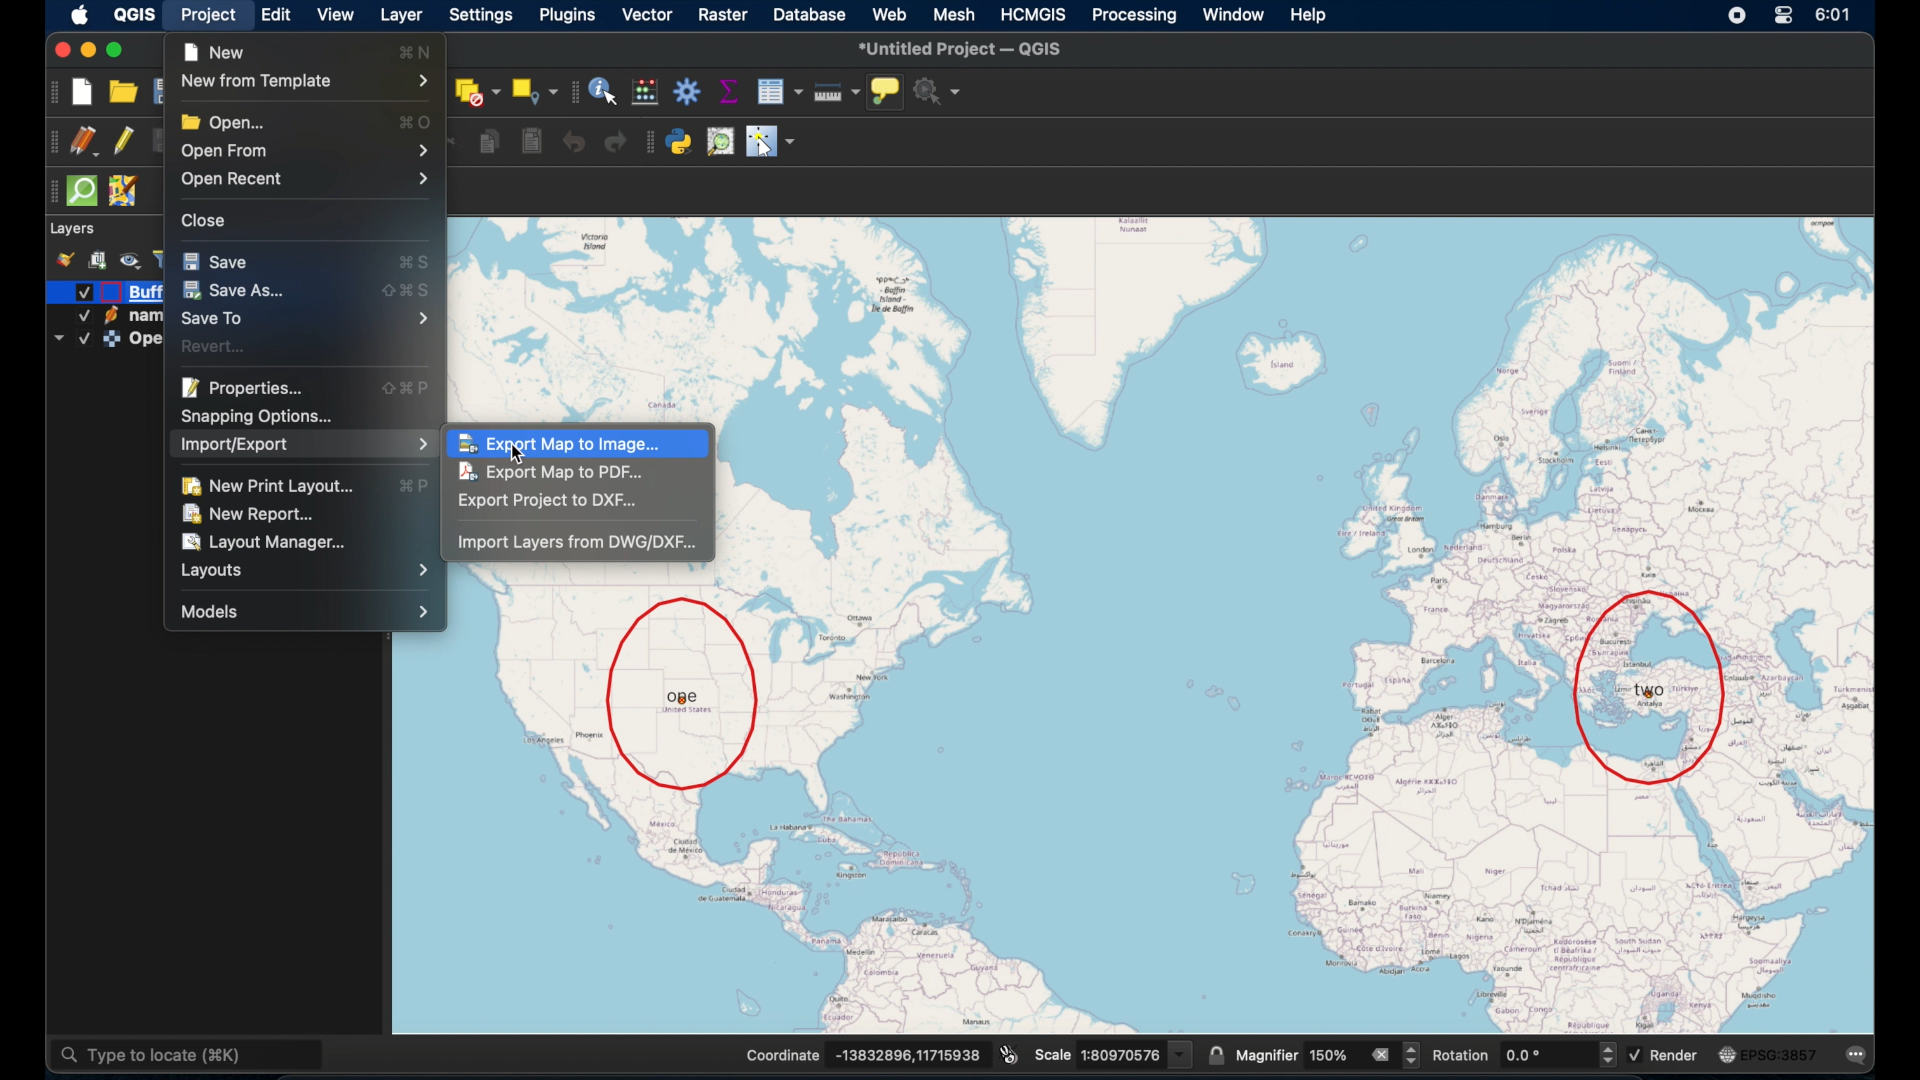  I want to click on toggle extents and position mouse display, so click(1007, 1051).